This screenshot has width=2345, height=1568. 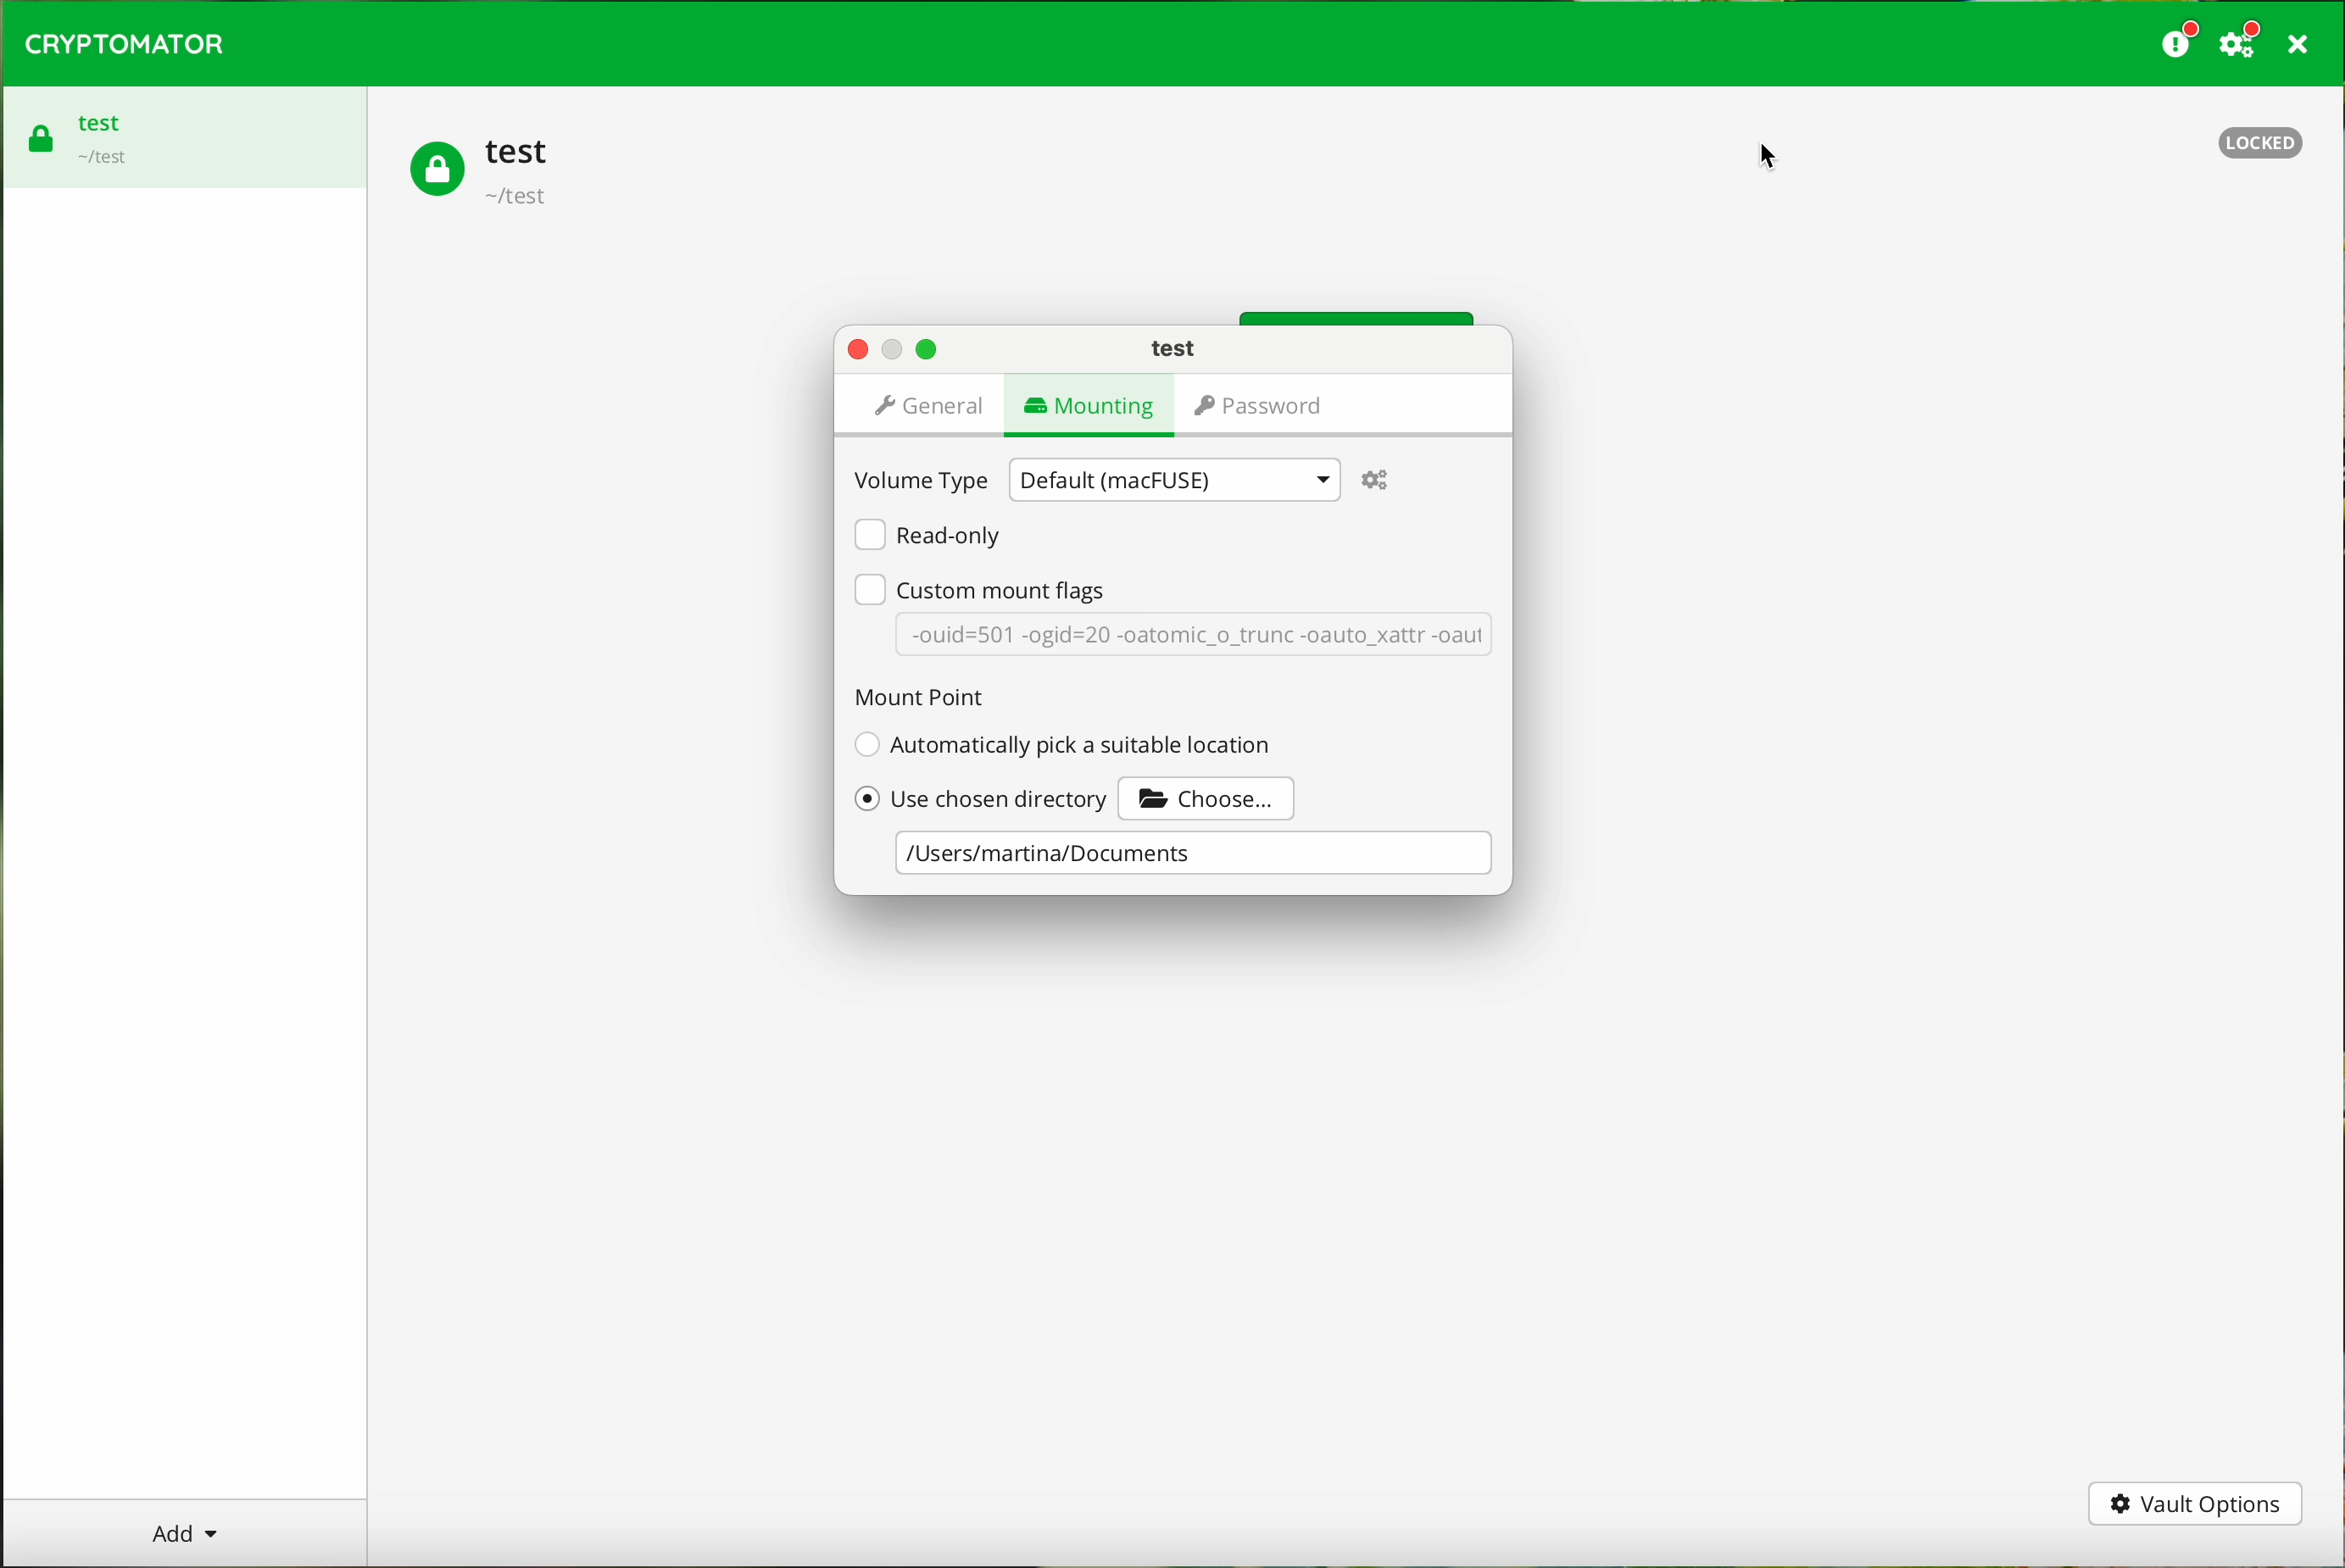 I want to click on locked, so click(x=2263, y=143).